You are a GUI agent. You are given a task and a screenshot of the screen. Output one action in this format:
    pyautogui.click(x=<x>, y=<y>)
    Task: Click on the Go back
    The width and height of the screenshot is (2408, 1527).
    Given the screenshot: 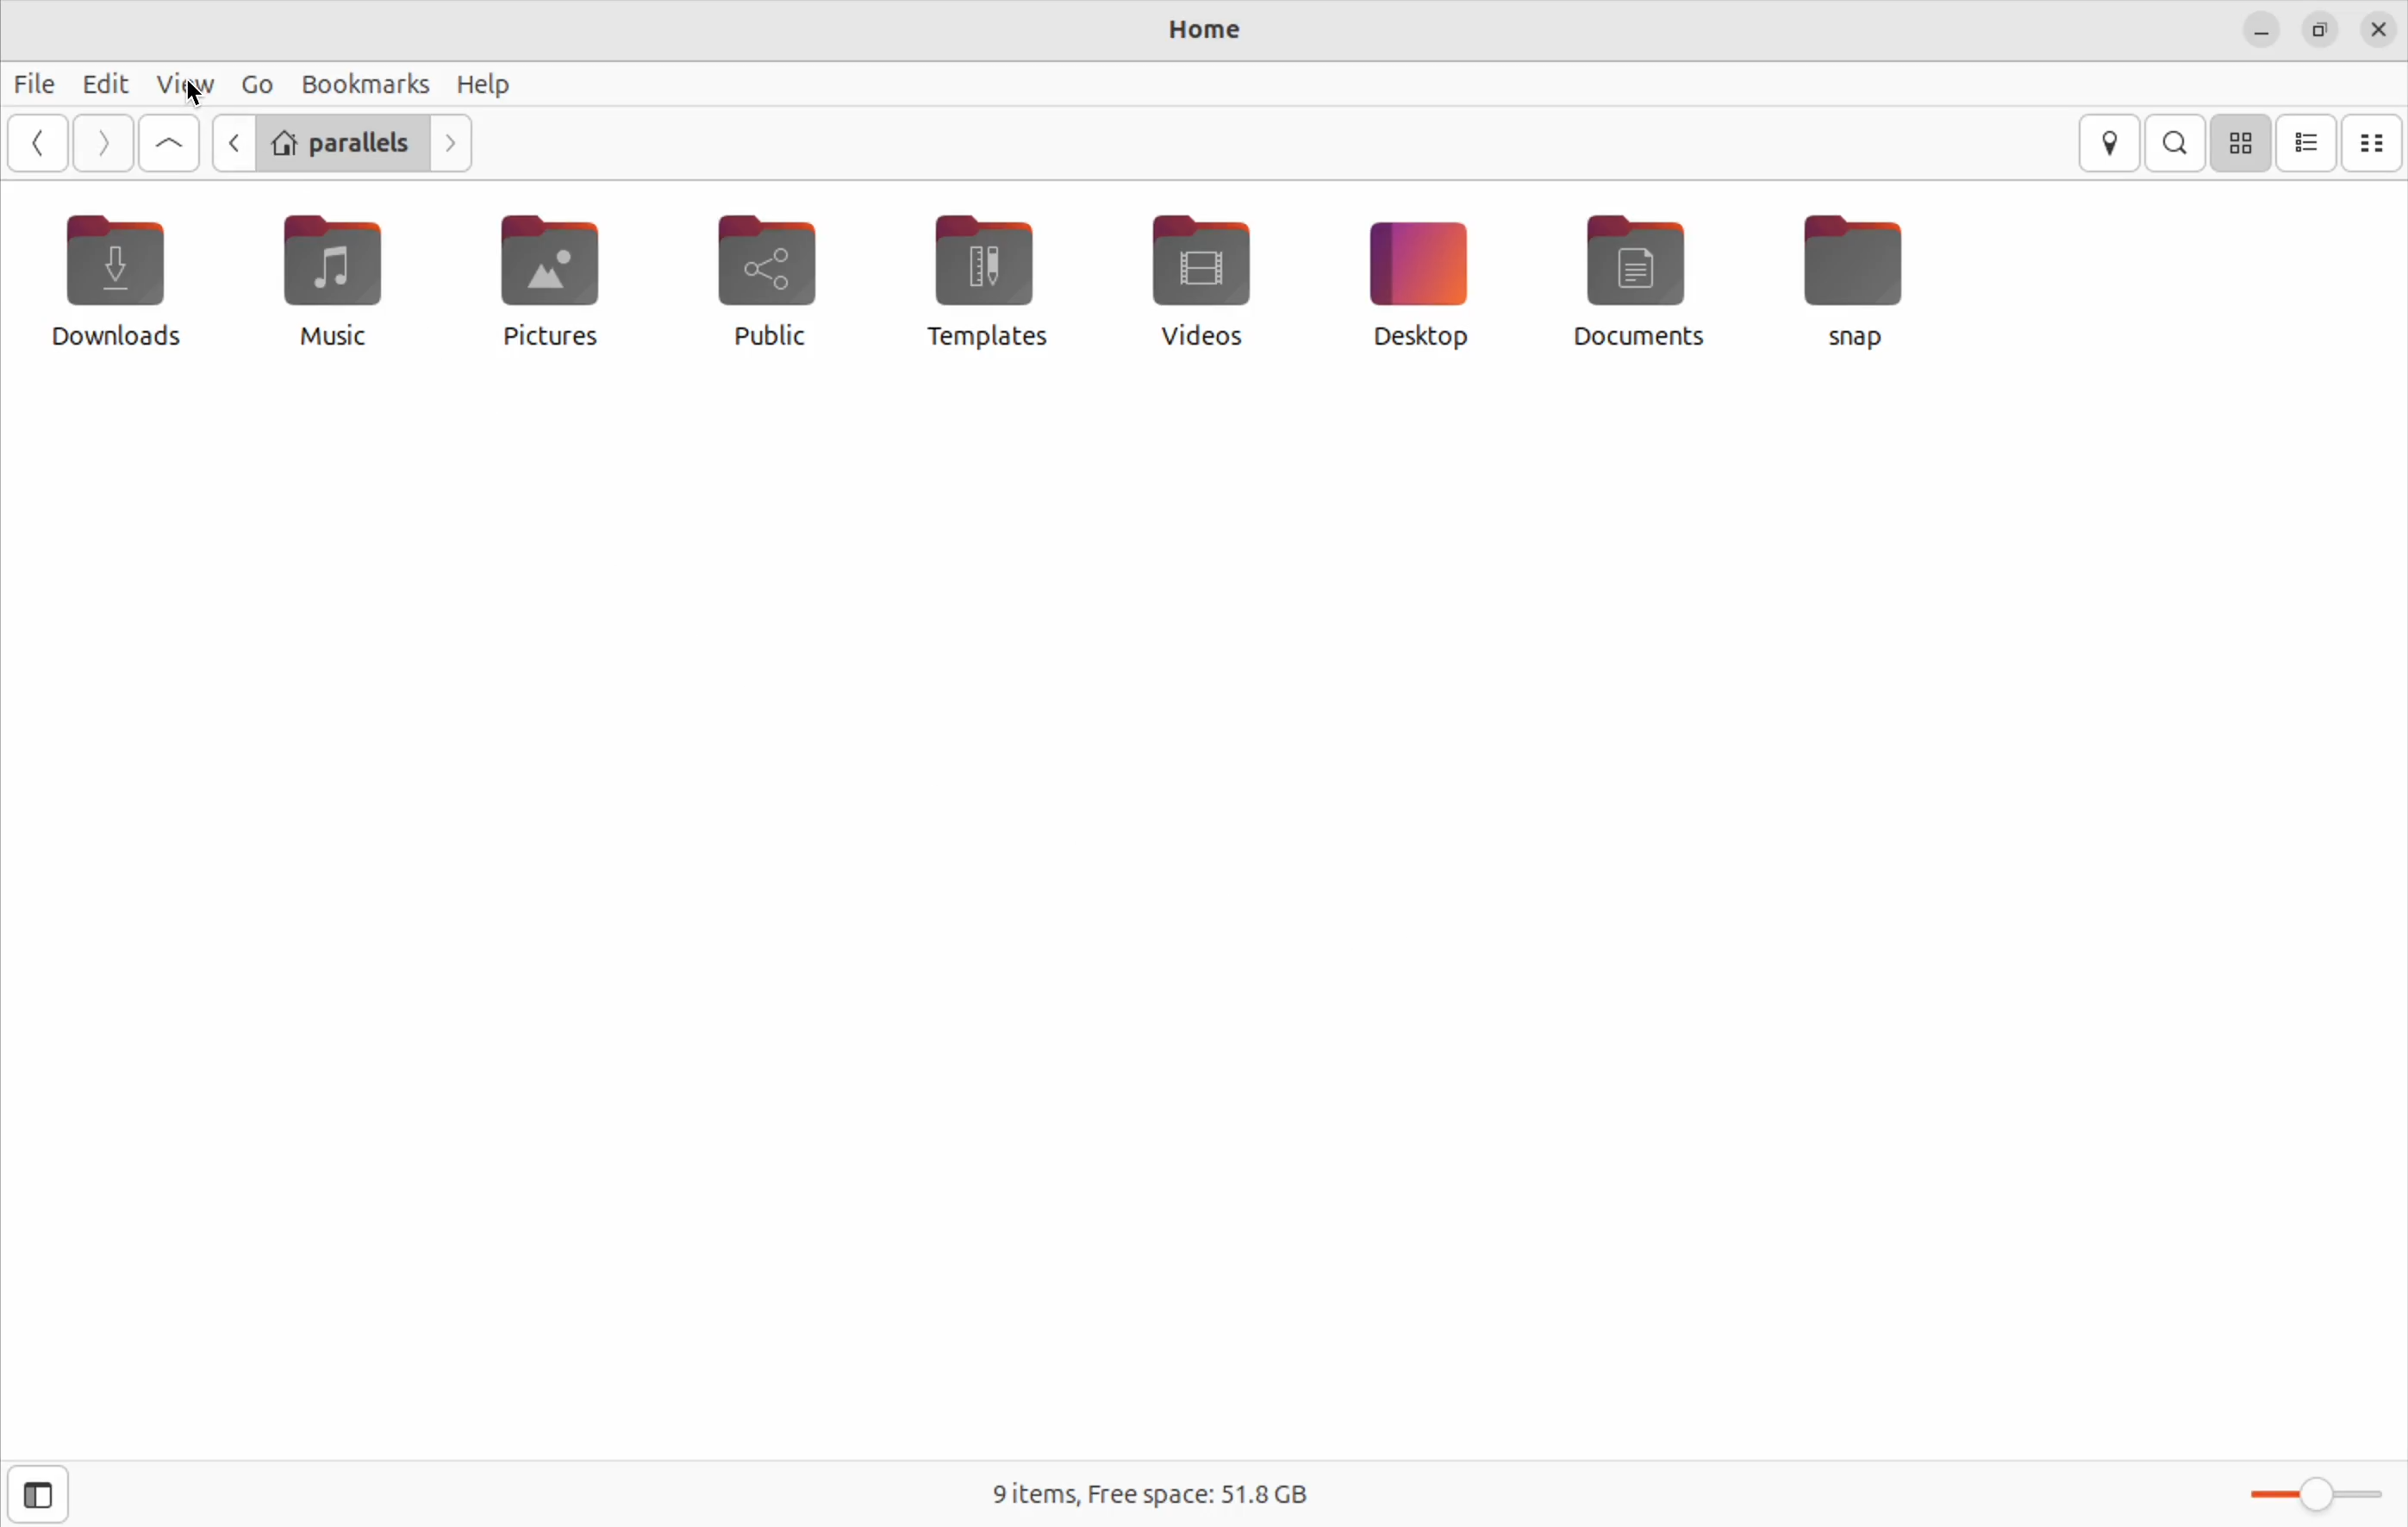 What is the action you would take?
    pyautogui.click(x=35, y=142)
    